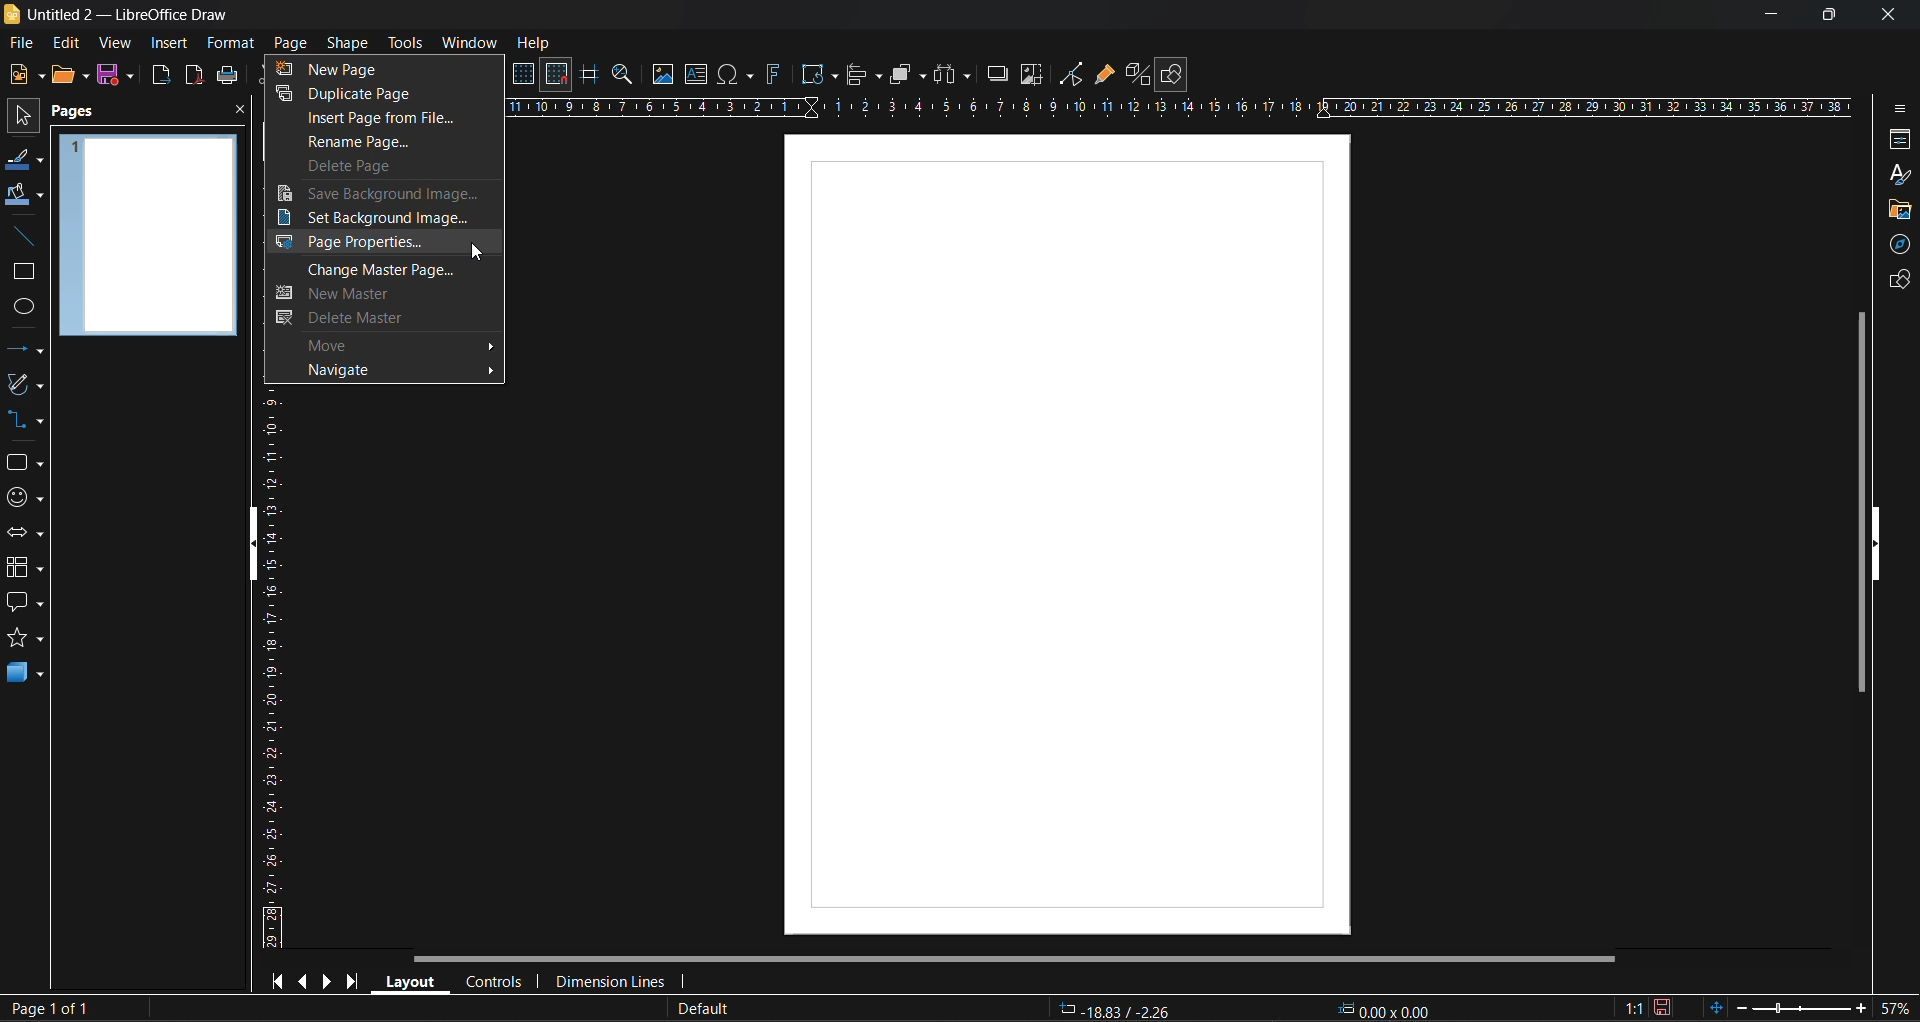  Describe the element at coordinates (20, 235) in the screenshot. I see `insert line` at that location.